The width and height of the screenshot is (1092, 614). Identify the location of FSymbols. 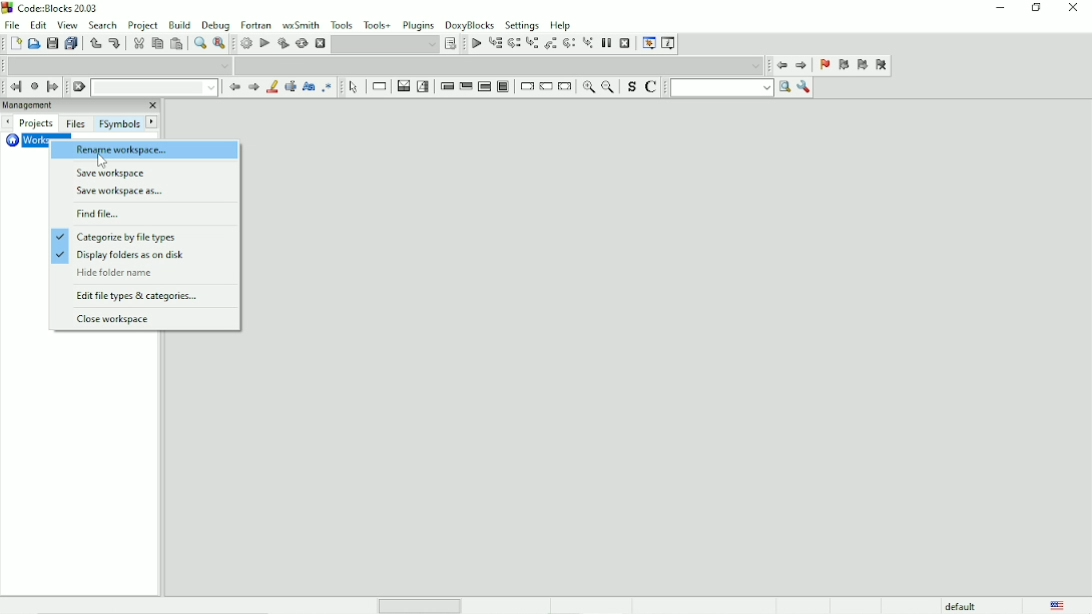
(118, 124).